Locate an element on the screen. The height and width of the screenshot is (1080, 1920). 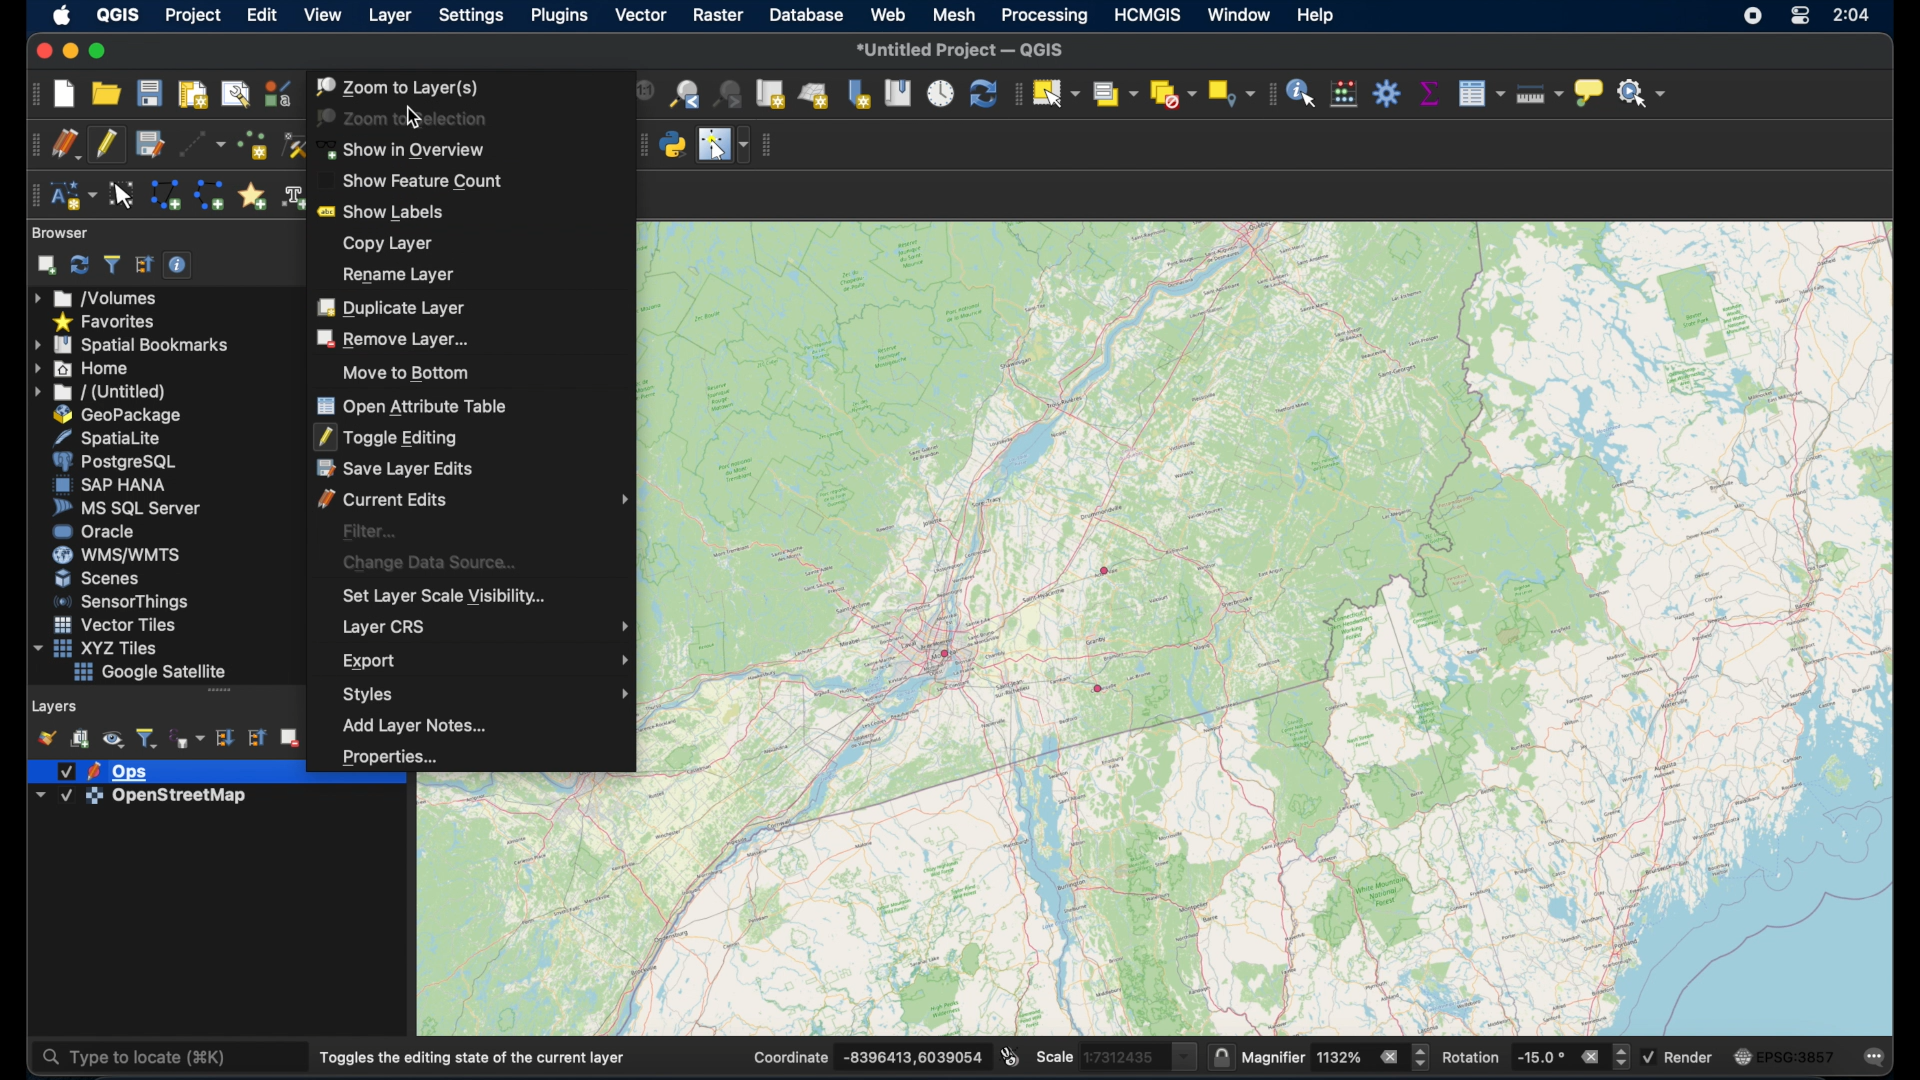
new annotation layer is located at coordinates (76, 194).